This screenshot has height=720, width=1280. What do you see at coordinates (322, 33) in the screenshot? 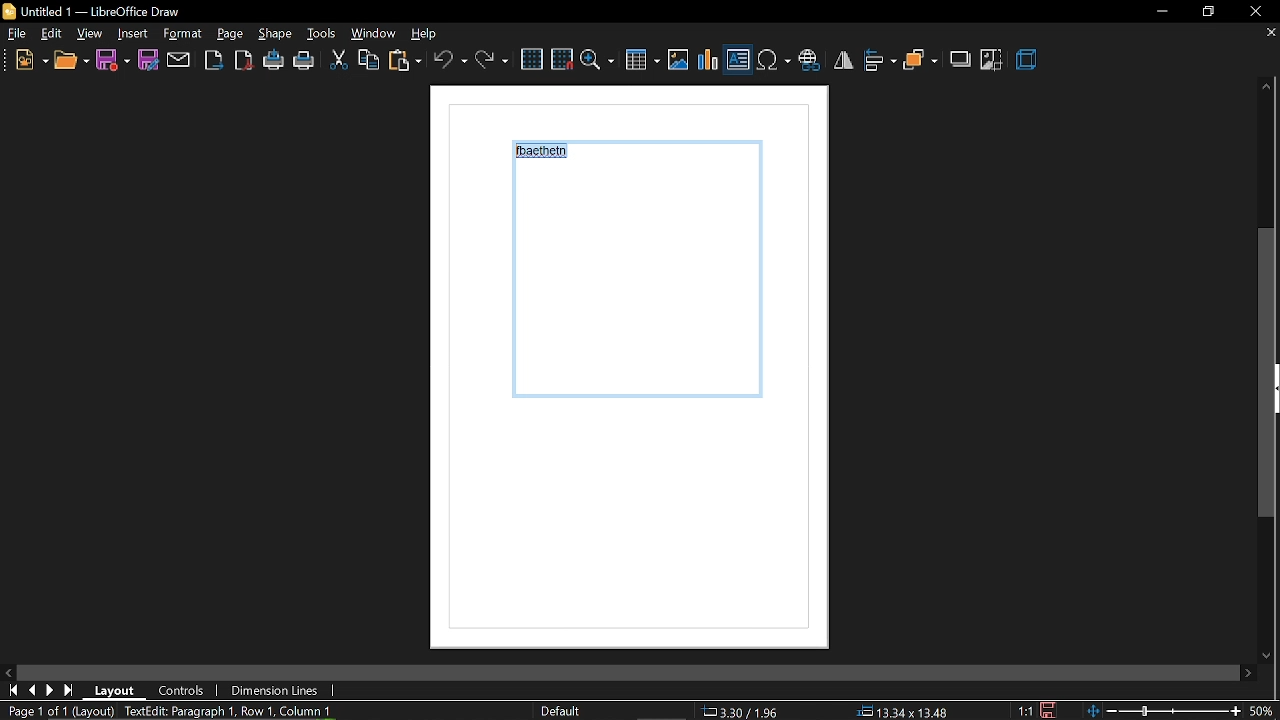
I see `tools` at bounding box center [322, 33].